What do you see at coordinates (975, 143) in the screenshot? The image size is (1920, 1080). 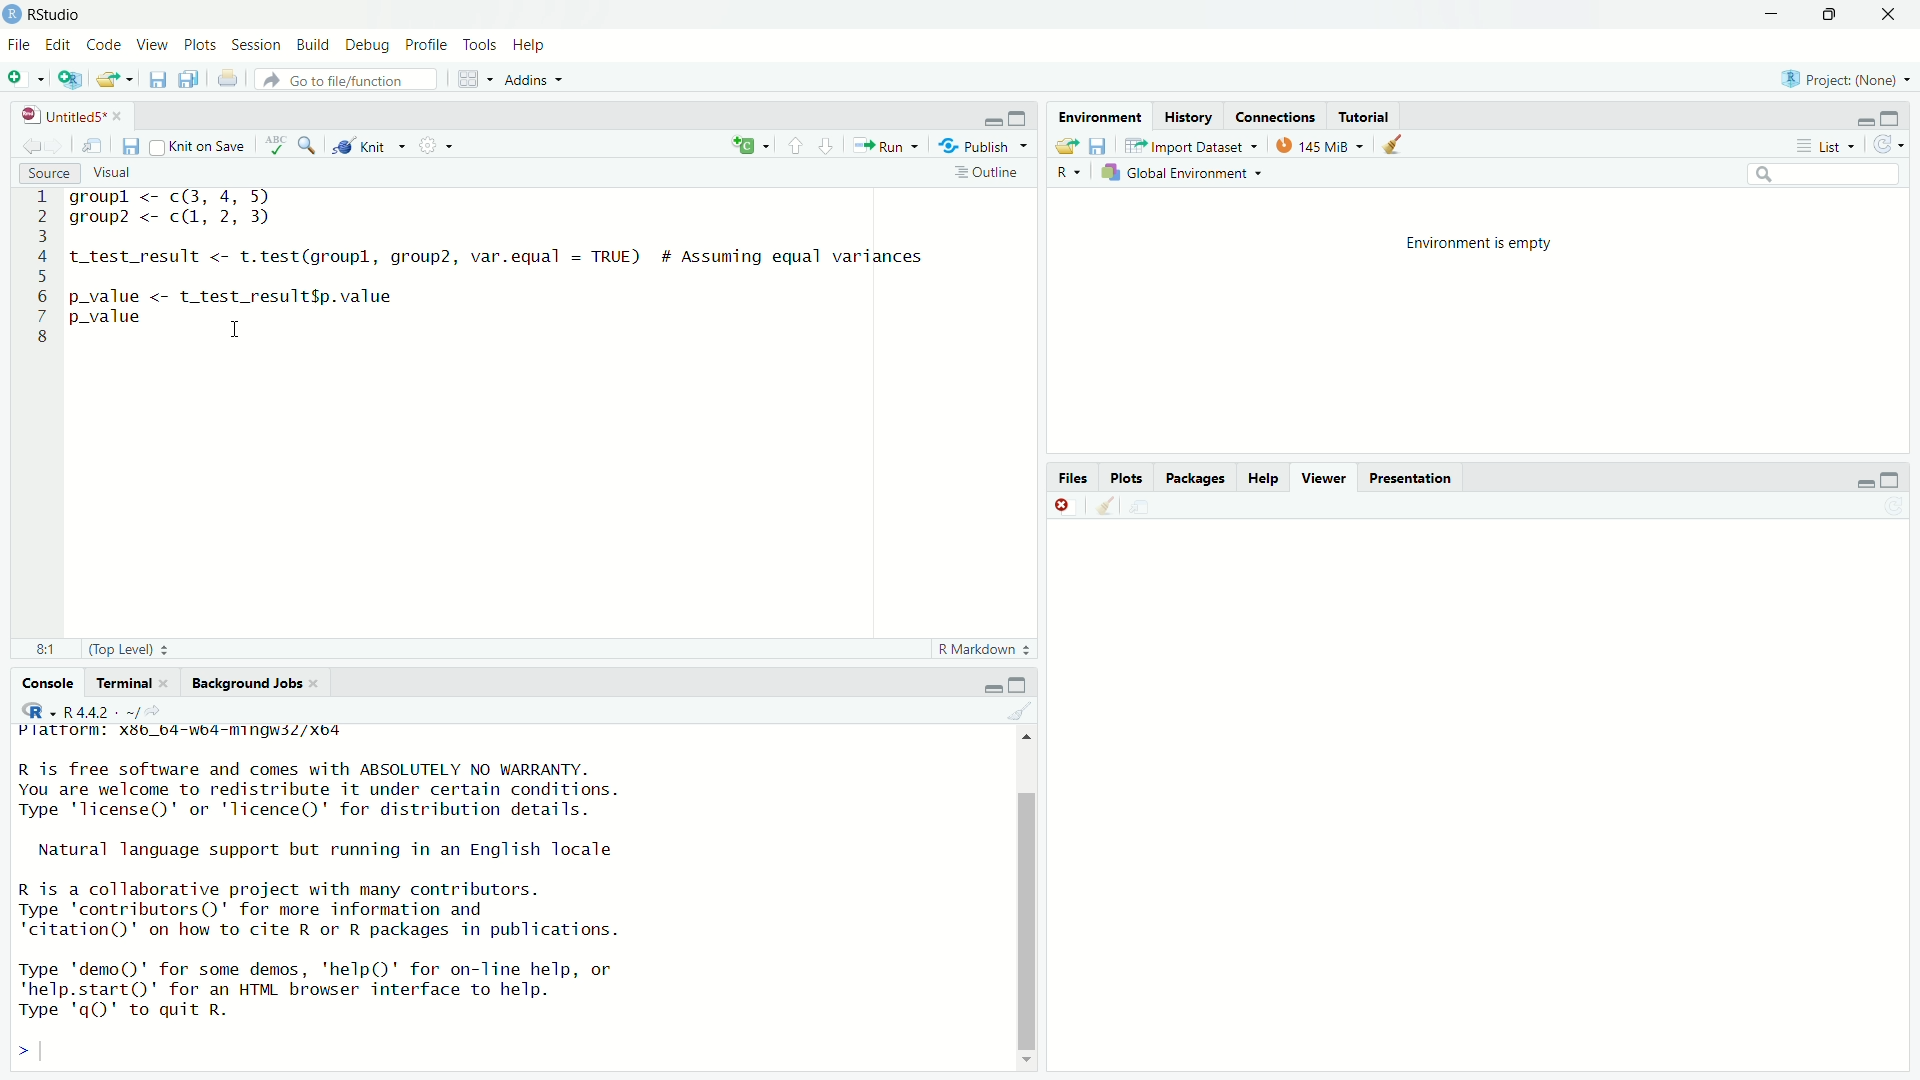 I see `“3, Publish` at bounding box center [975, 143].